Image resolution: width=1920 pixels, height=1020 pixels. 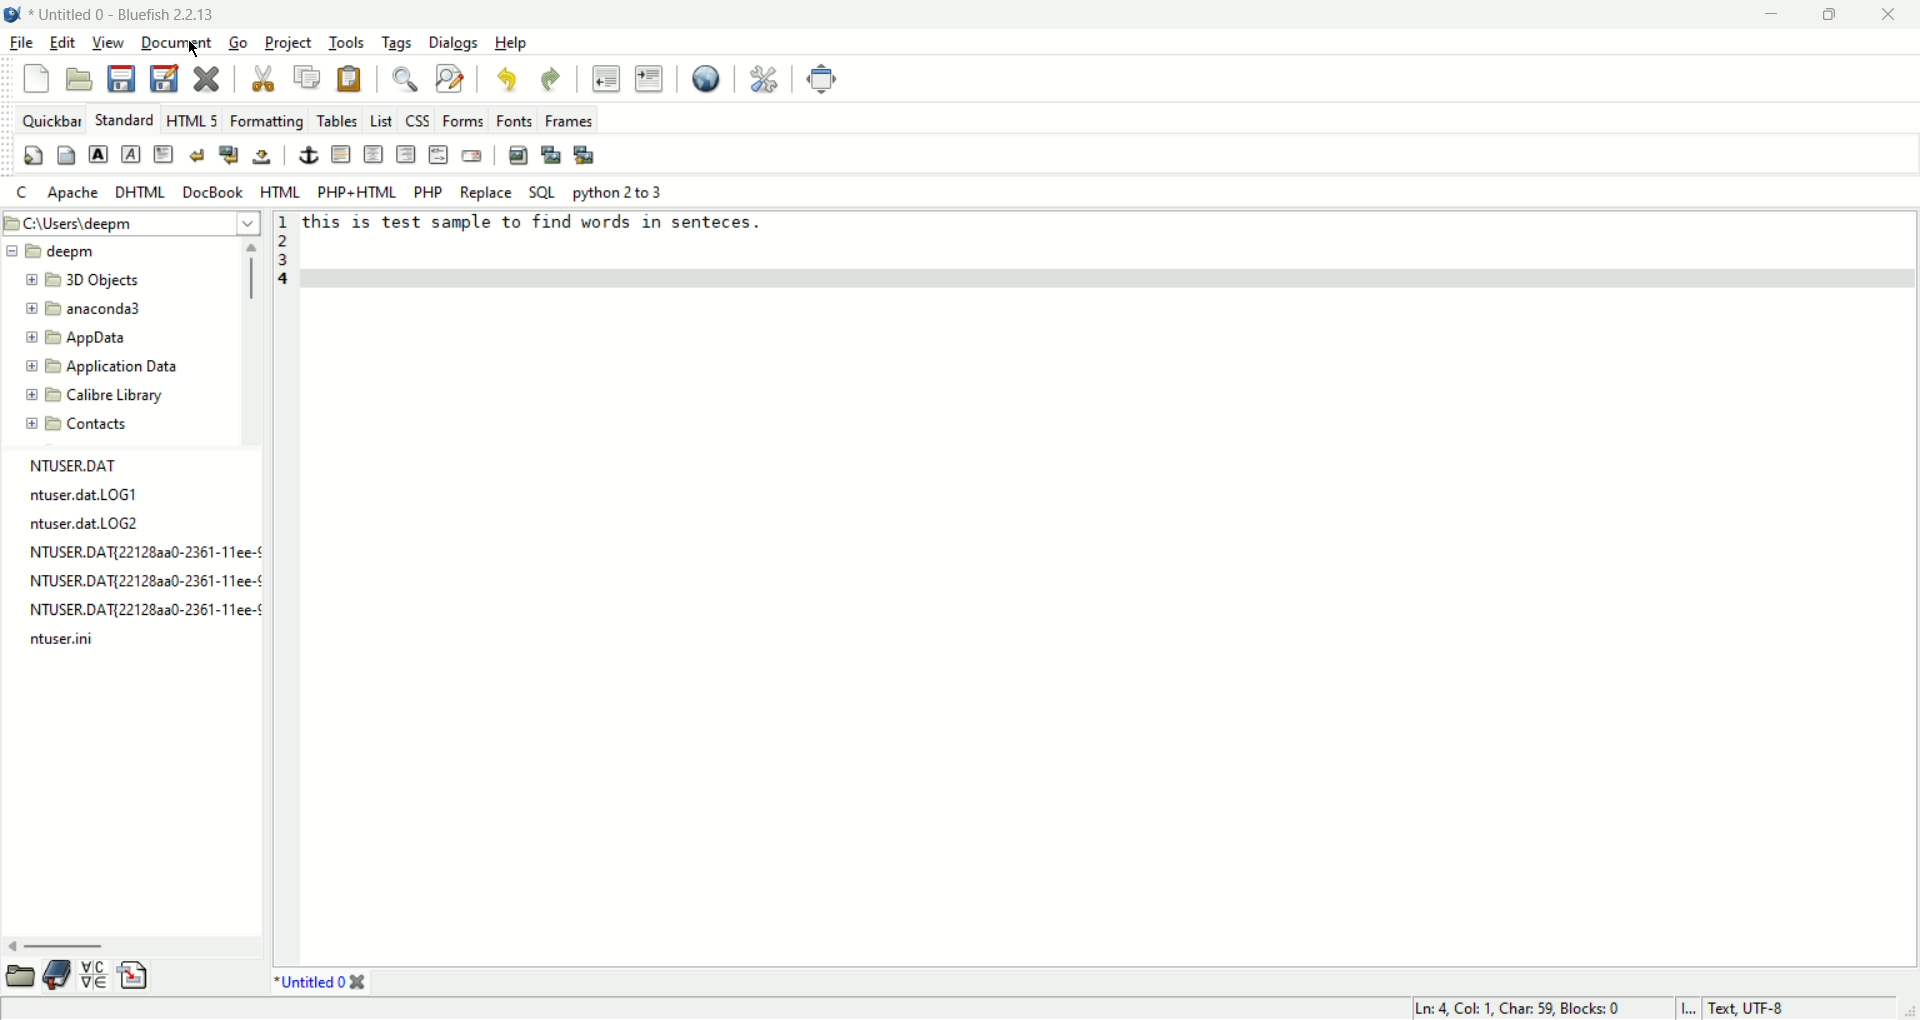 I want to click on PHP+HTML, so click(x=357, y=192).